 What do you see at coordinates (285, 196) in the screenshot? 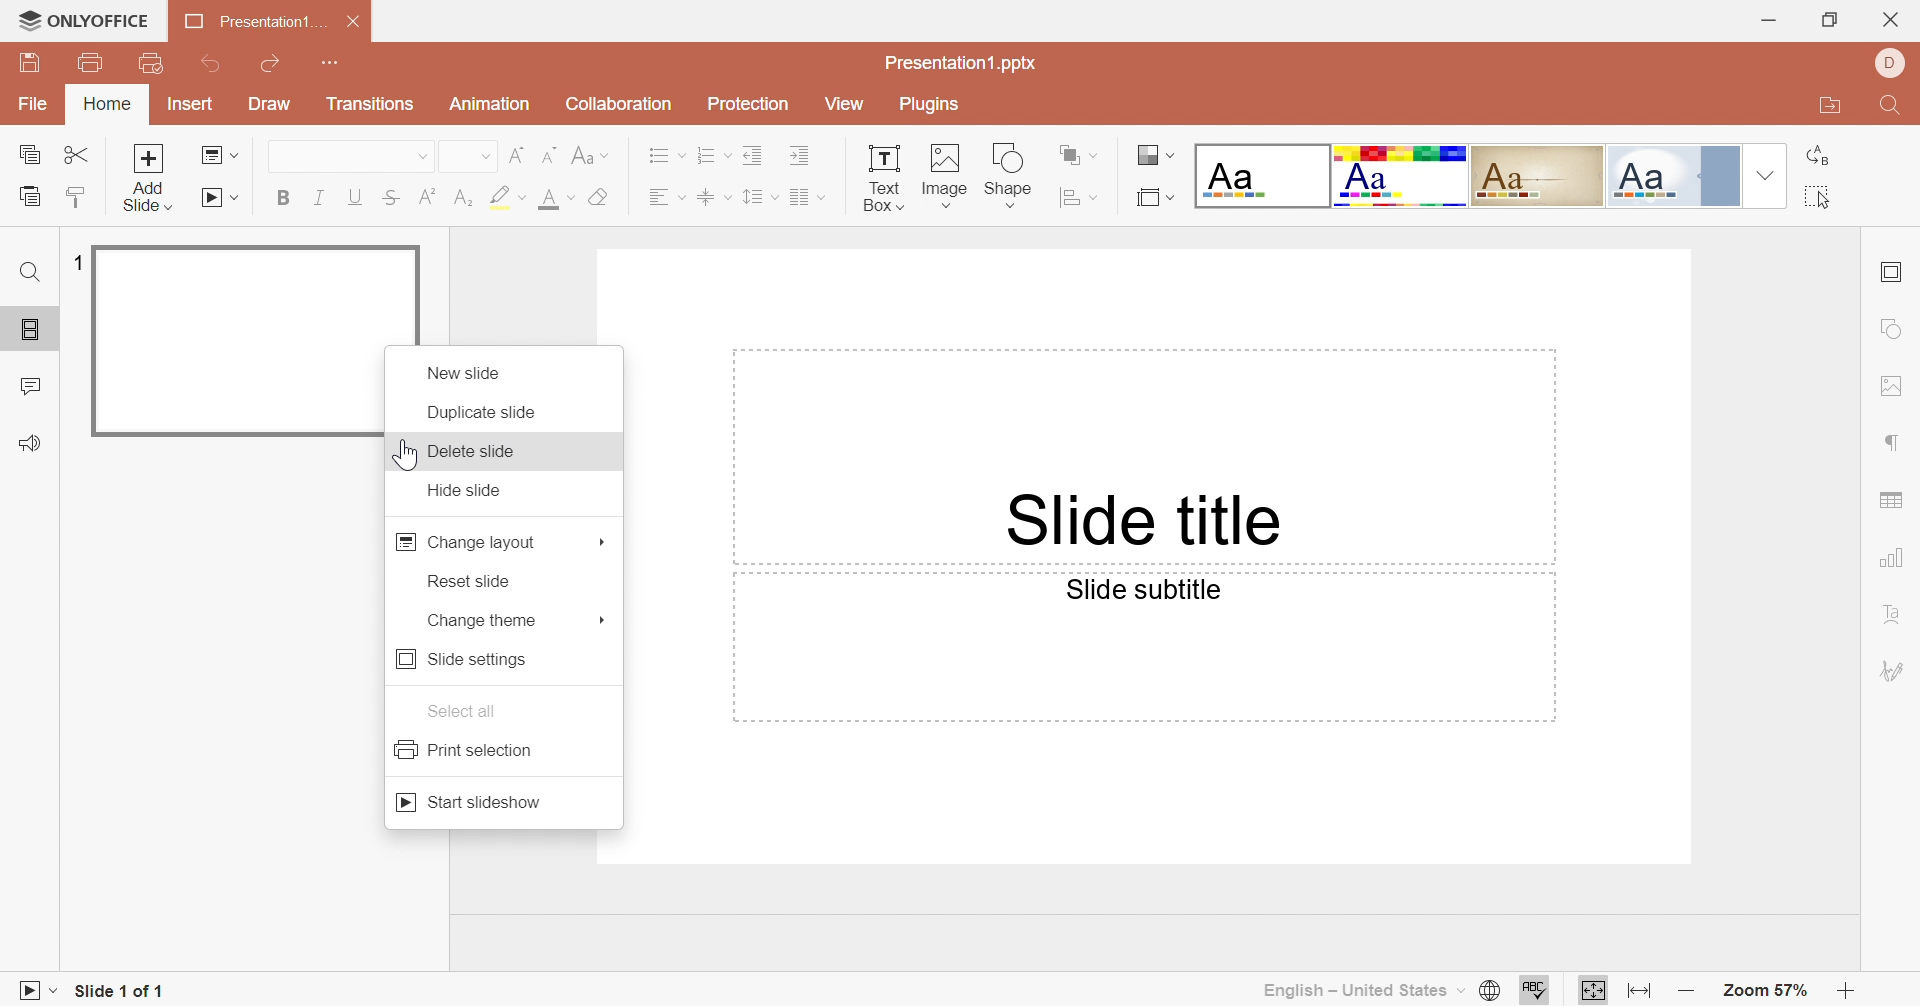
I see `Bold` at bounding box center [285, 196].